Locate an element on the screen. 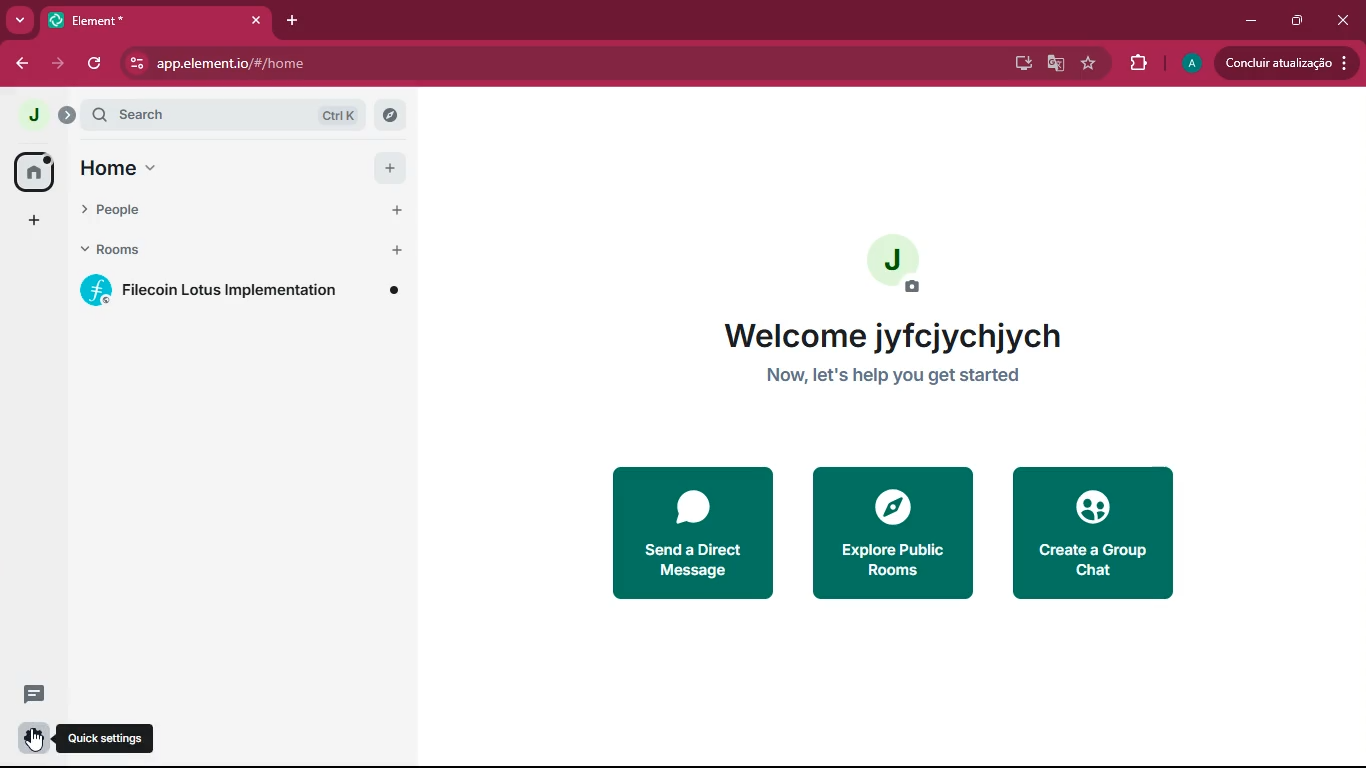  welcome jyfcjychjych is located at coordinates (884, 336).